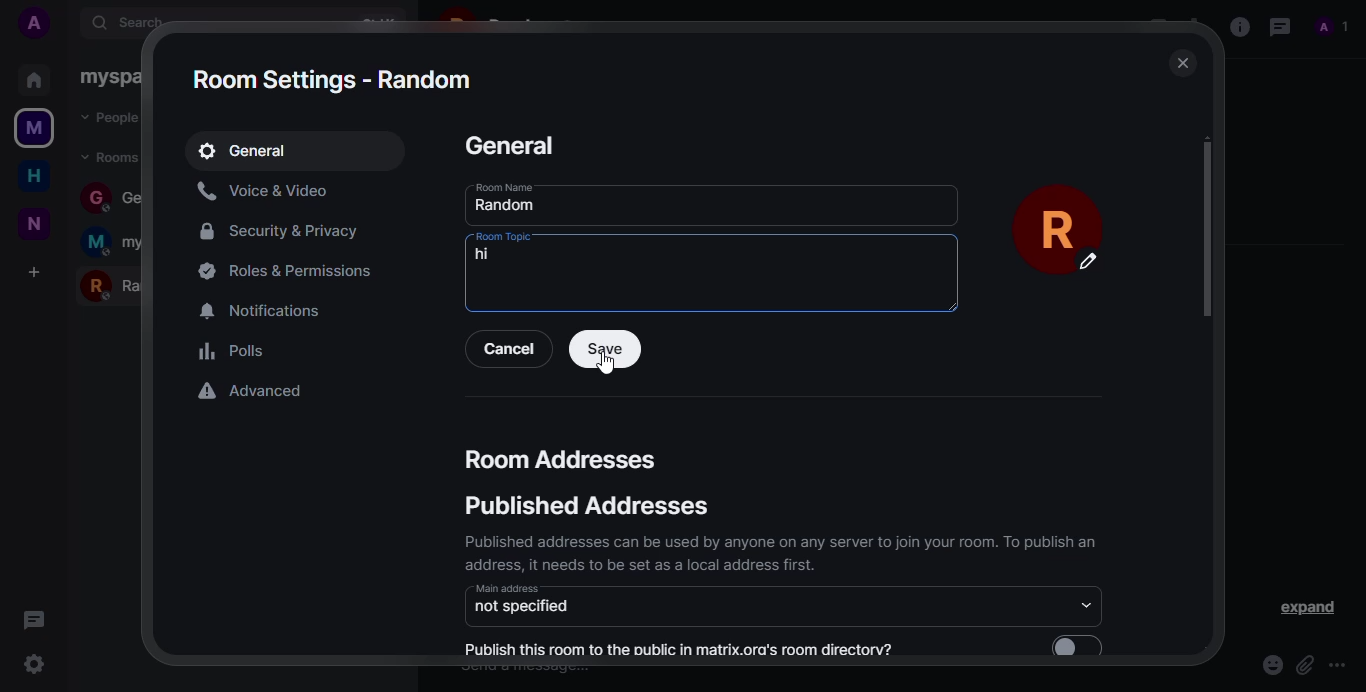 Image resolution: width=1366 pixels, height=692 pixels. I want to click on random, so click(507, 206).